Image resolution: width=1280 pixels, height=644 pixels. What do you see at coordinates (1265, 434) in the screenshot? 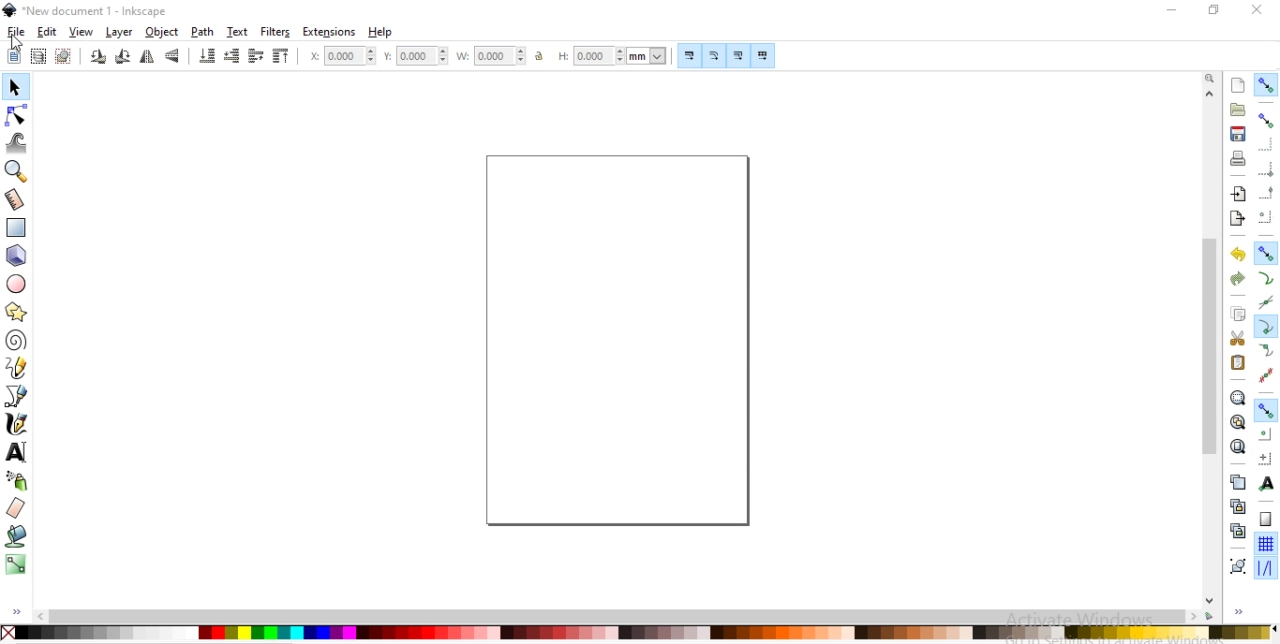
I see `snap centers of objects` at bounding box center [1265, 434].